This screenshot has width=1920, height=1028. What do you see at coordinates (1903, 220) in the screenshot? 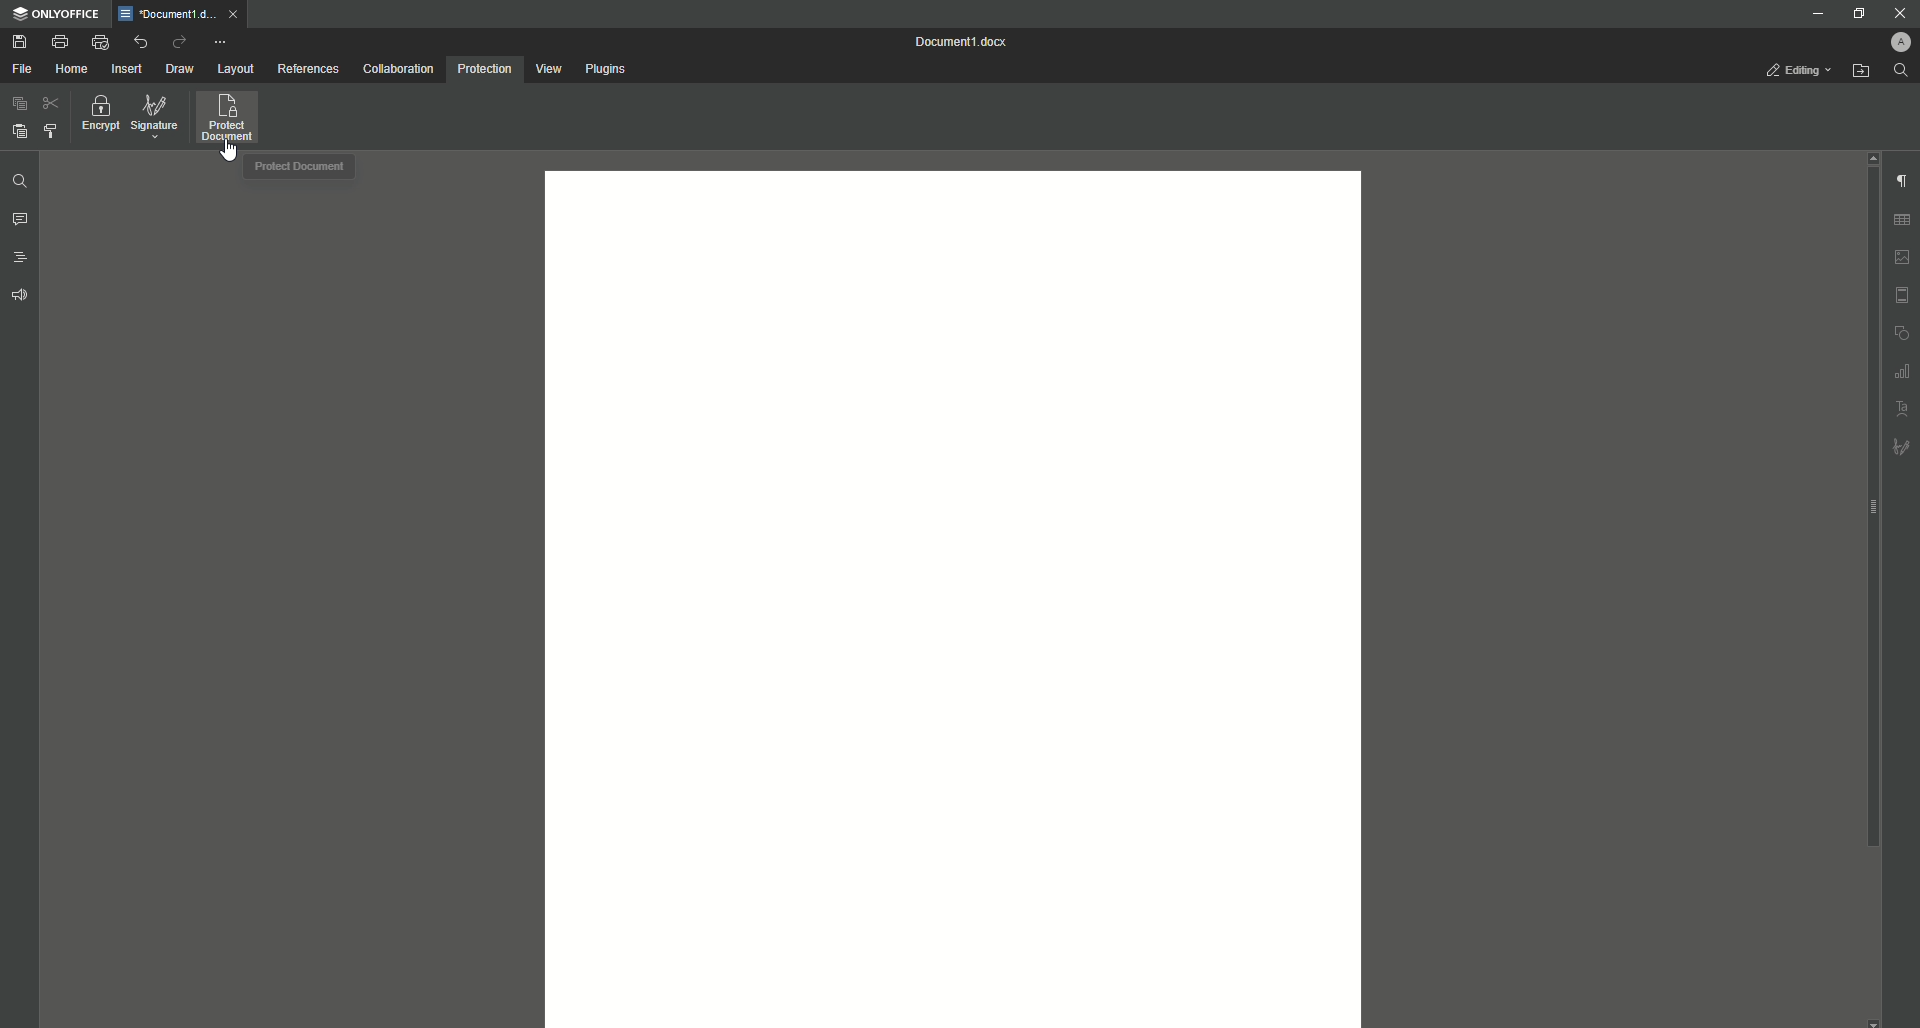
I see `Table Settings` at bounding box center [1903, 220].